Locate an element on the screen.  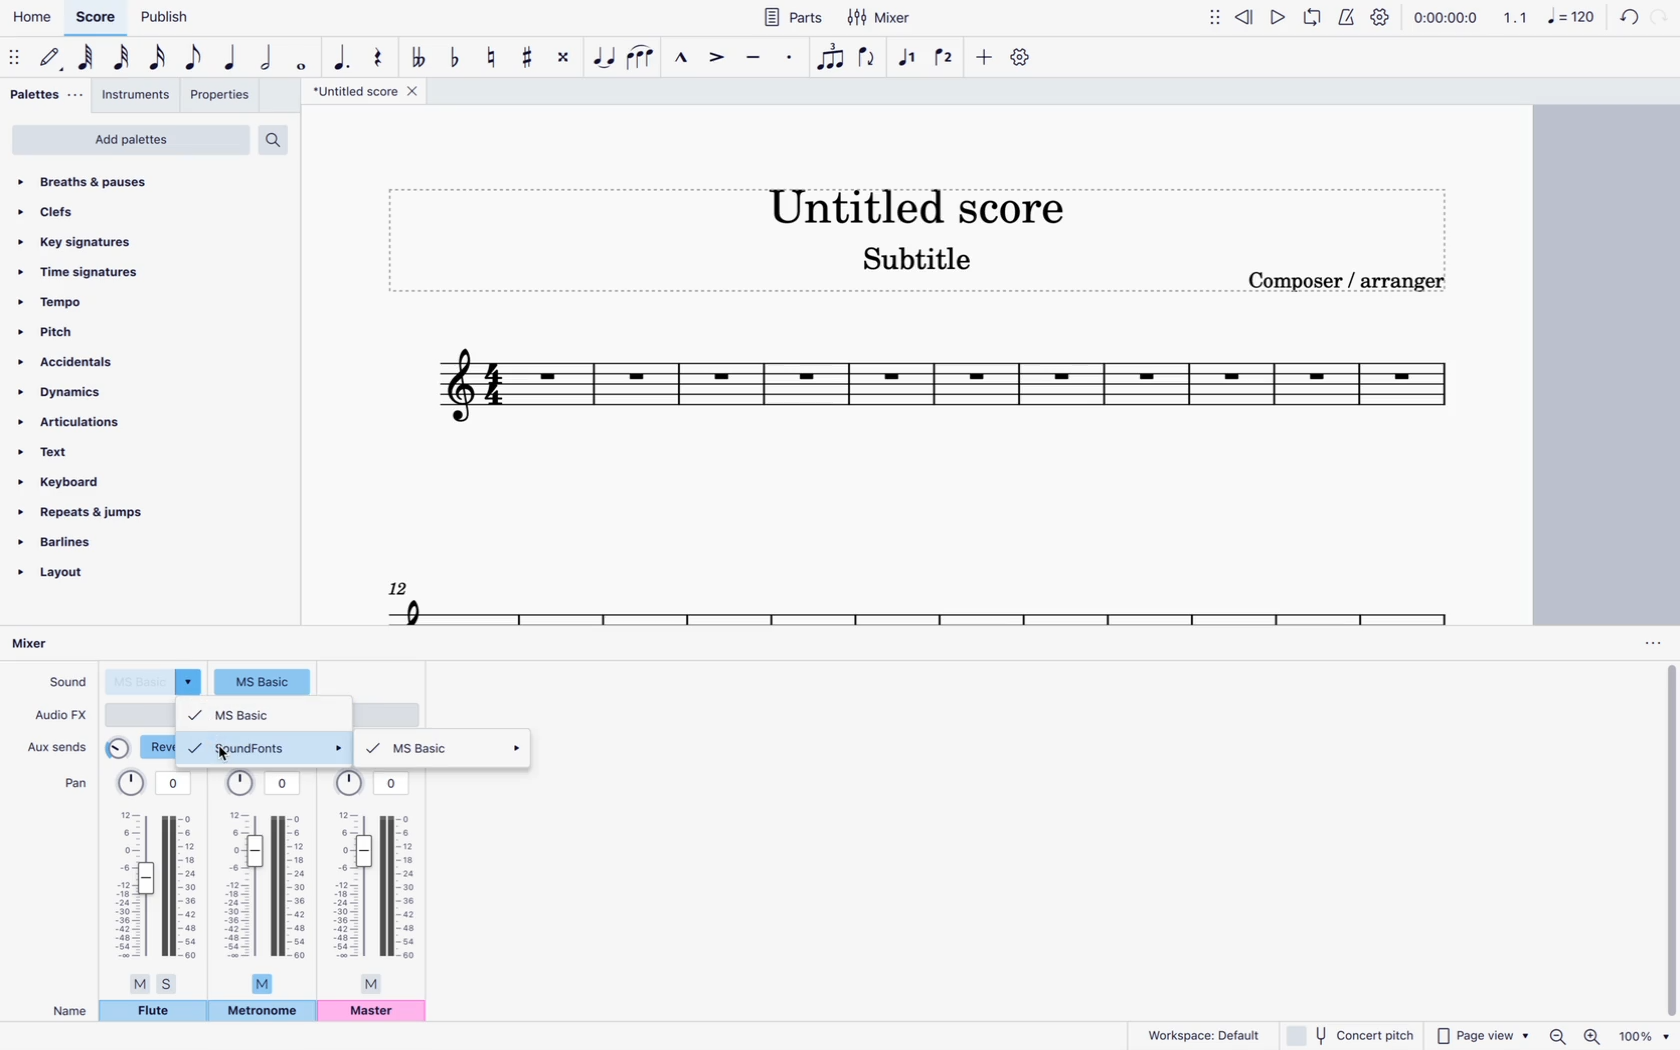
rewind is located at coordinates (1247, 15).